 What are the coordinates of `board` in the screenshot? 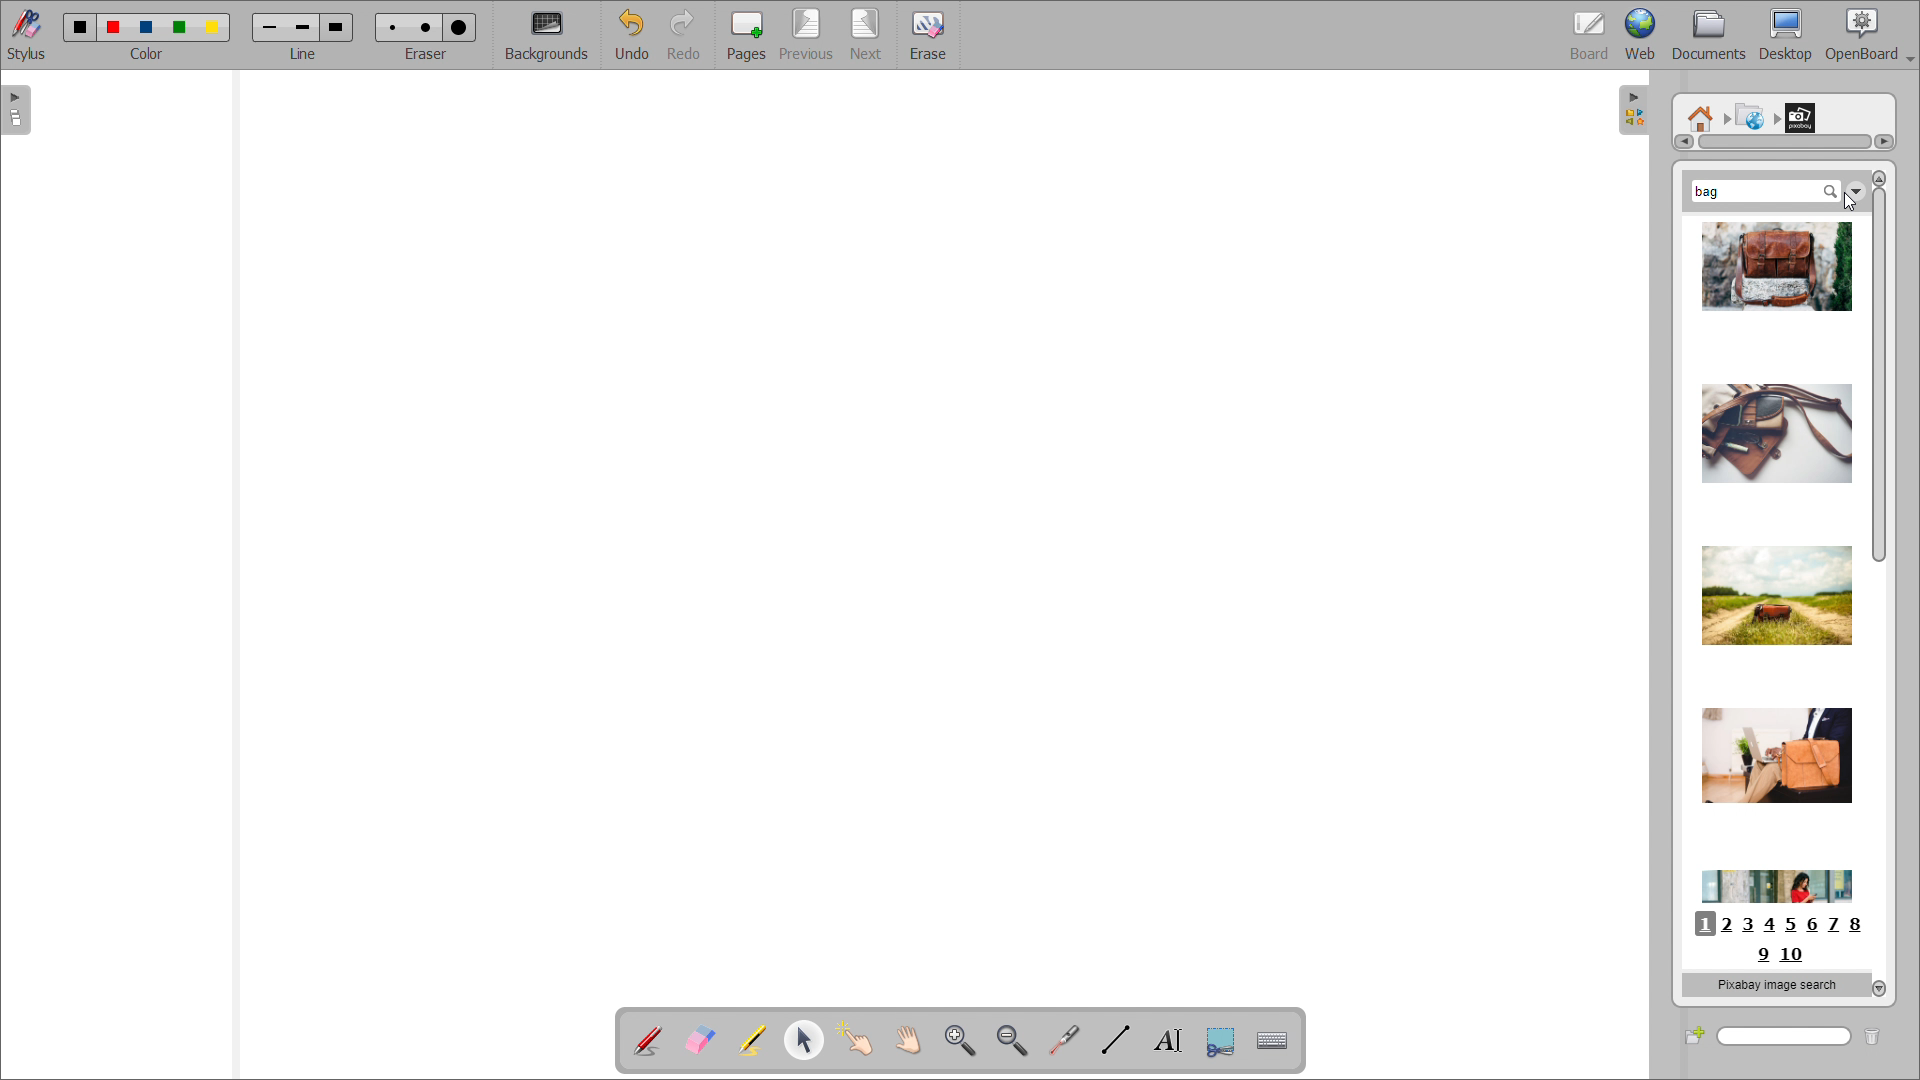 It's located at (1590, 35).